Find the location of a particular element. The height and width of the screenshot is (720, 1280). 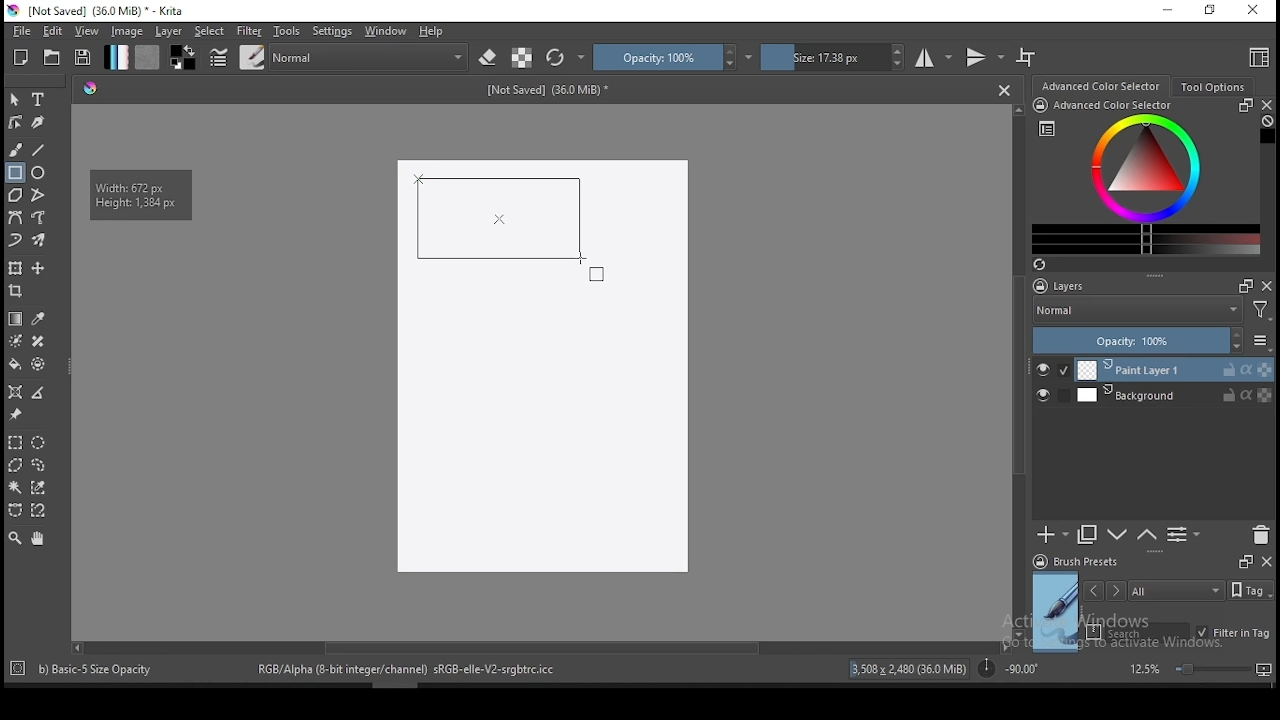

file is located at coordinates (21, 31).